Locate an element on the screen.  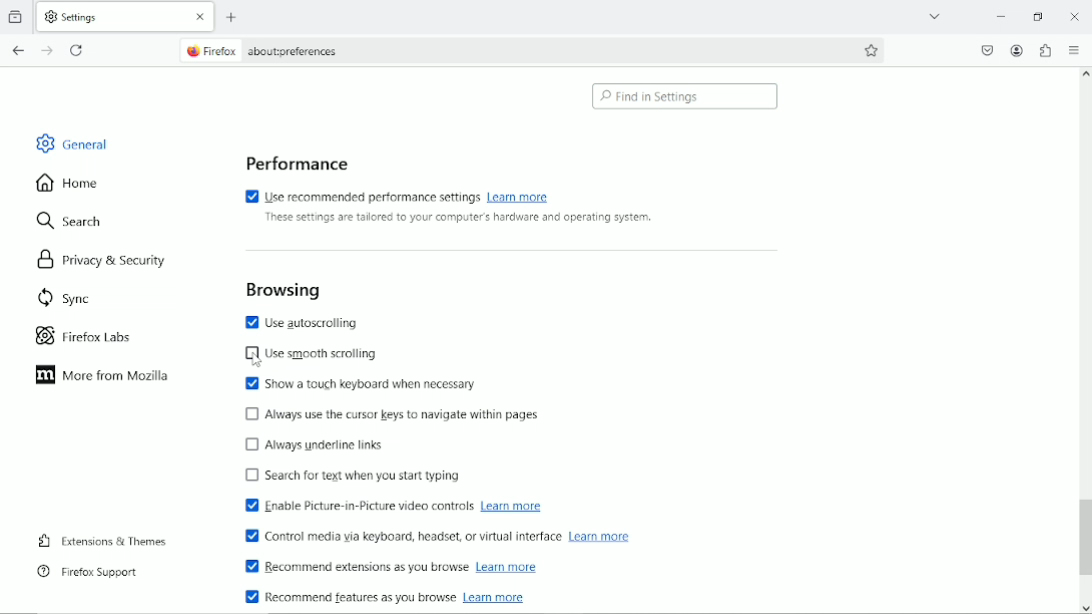
Enable picture in picture video controls. is located at coordinates (353, 507).